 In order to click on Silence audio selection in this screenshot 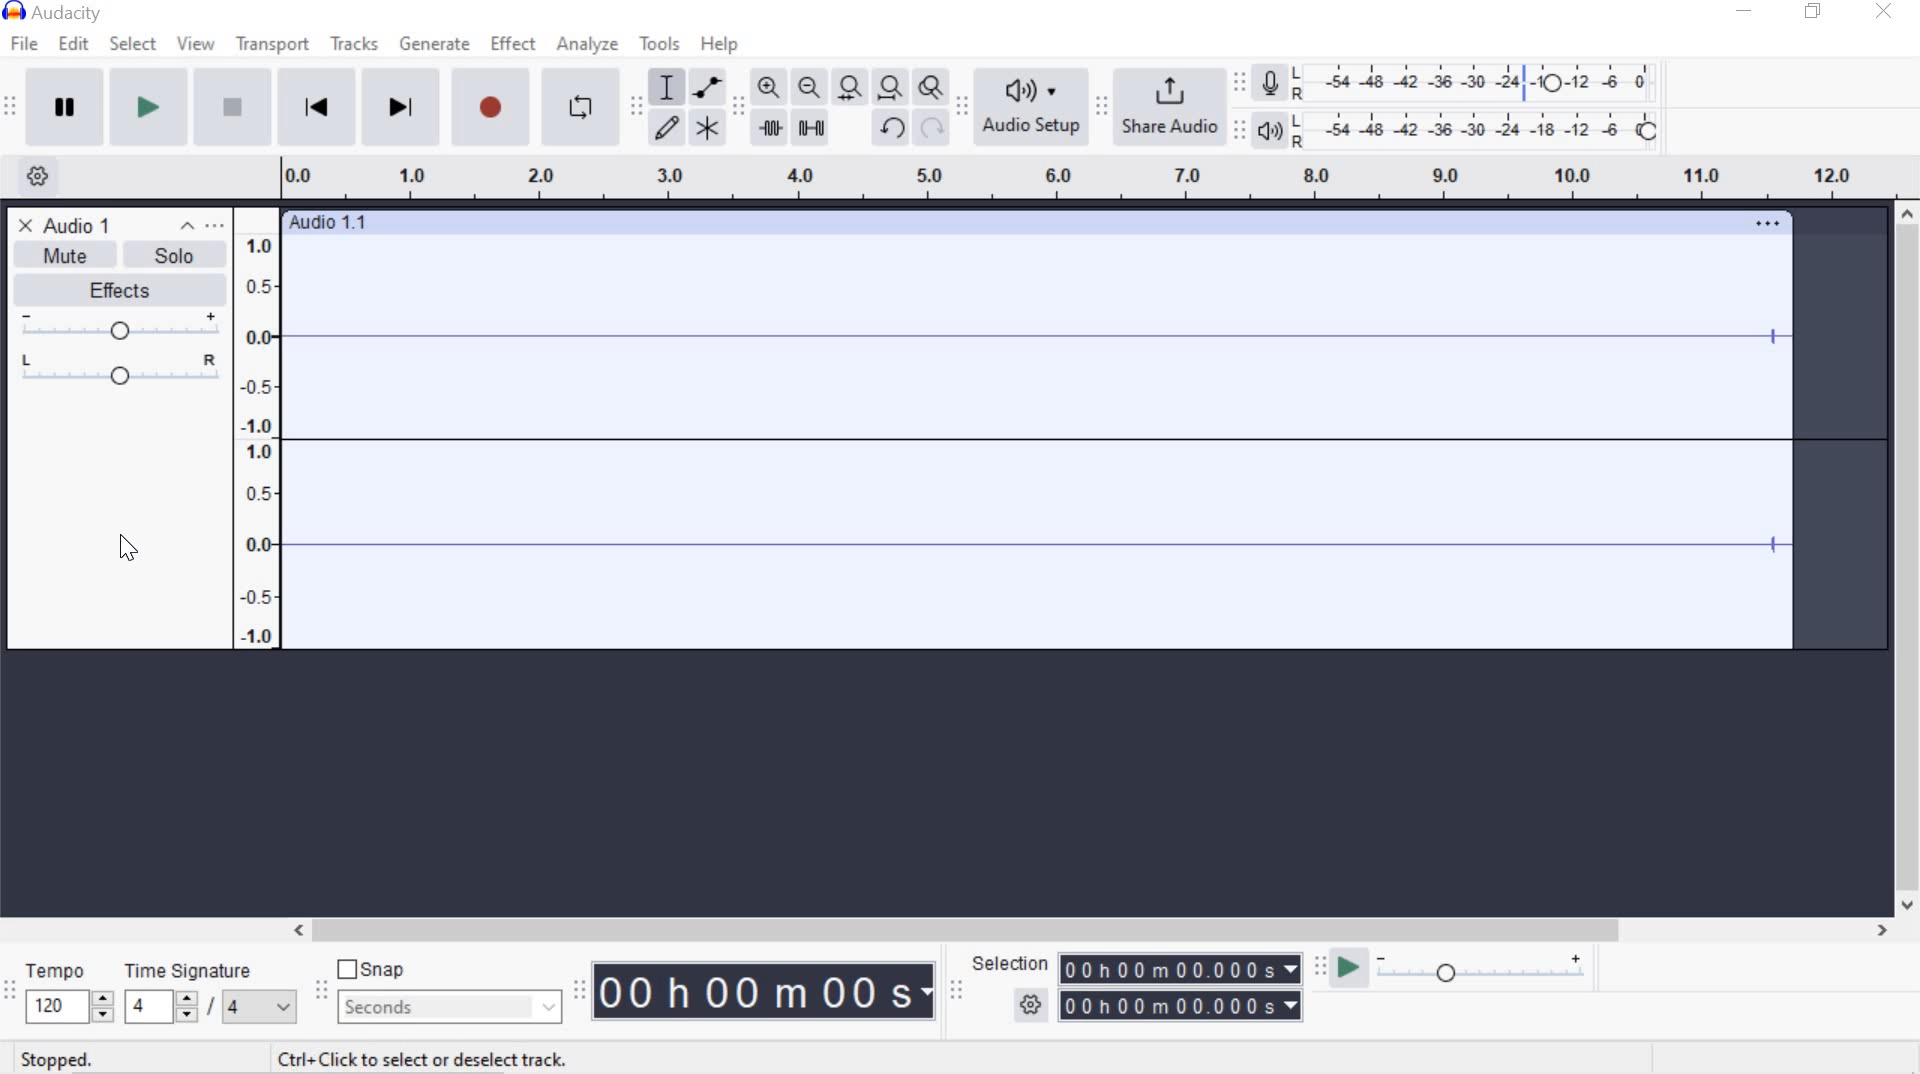, I will do `click(811, 127)`.